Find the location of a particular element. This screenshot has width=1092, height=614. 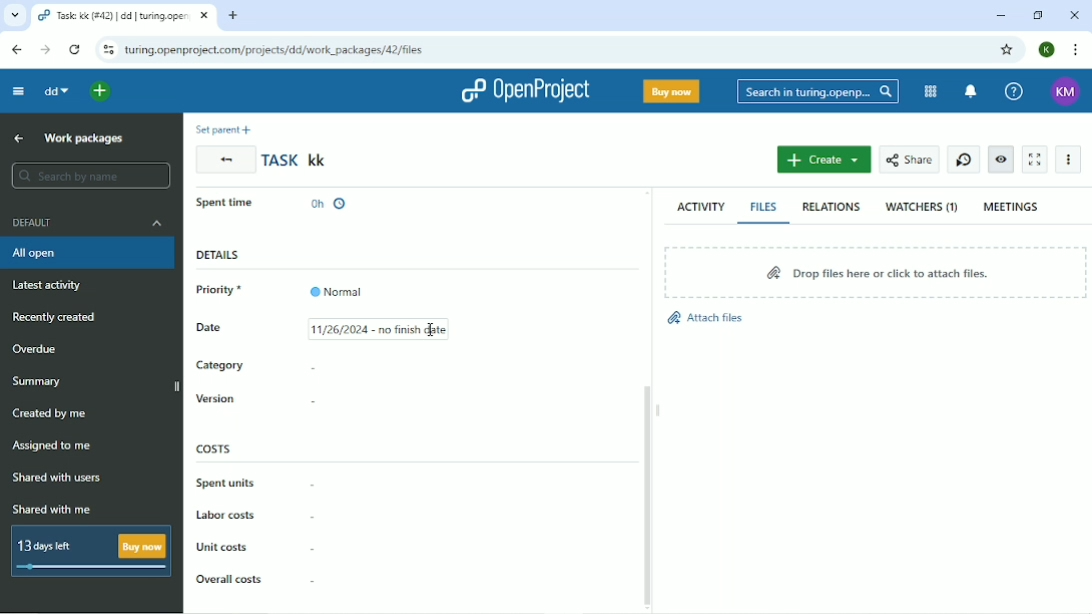

WATCHERS (1) is located at coordinates (921, 208).